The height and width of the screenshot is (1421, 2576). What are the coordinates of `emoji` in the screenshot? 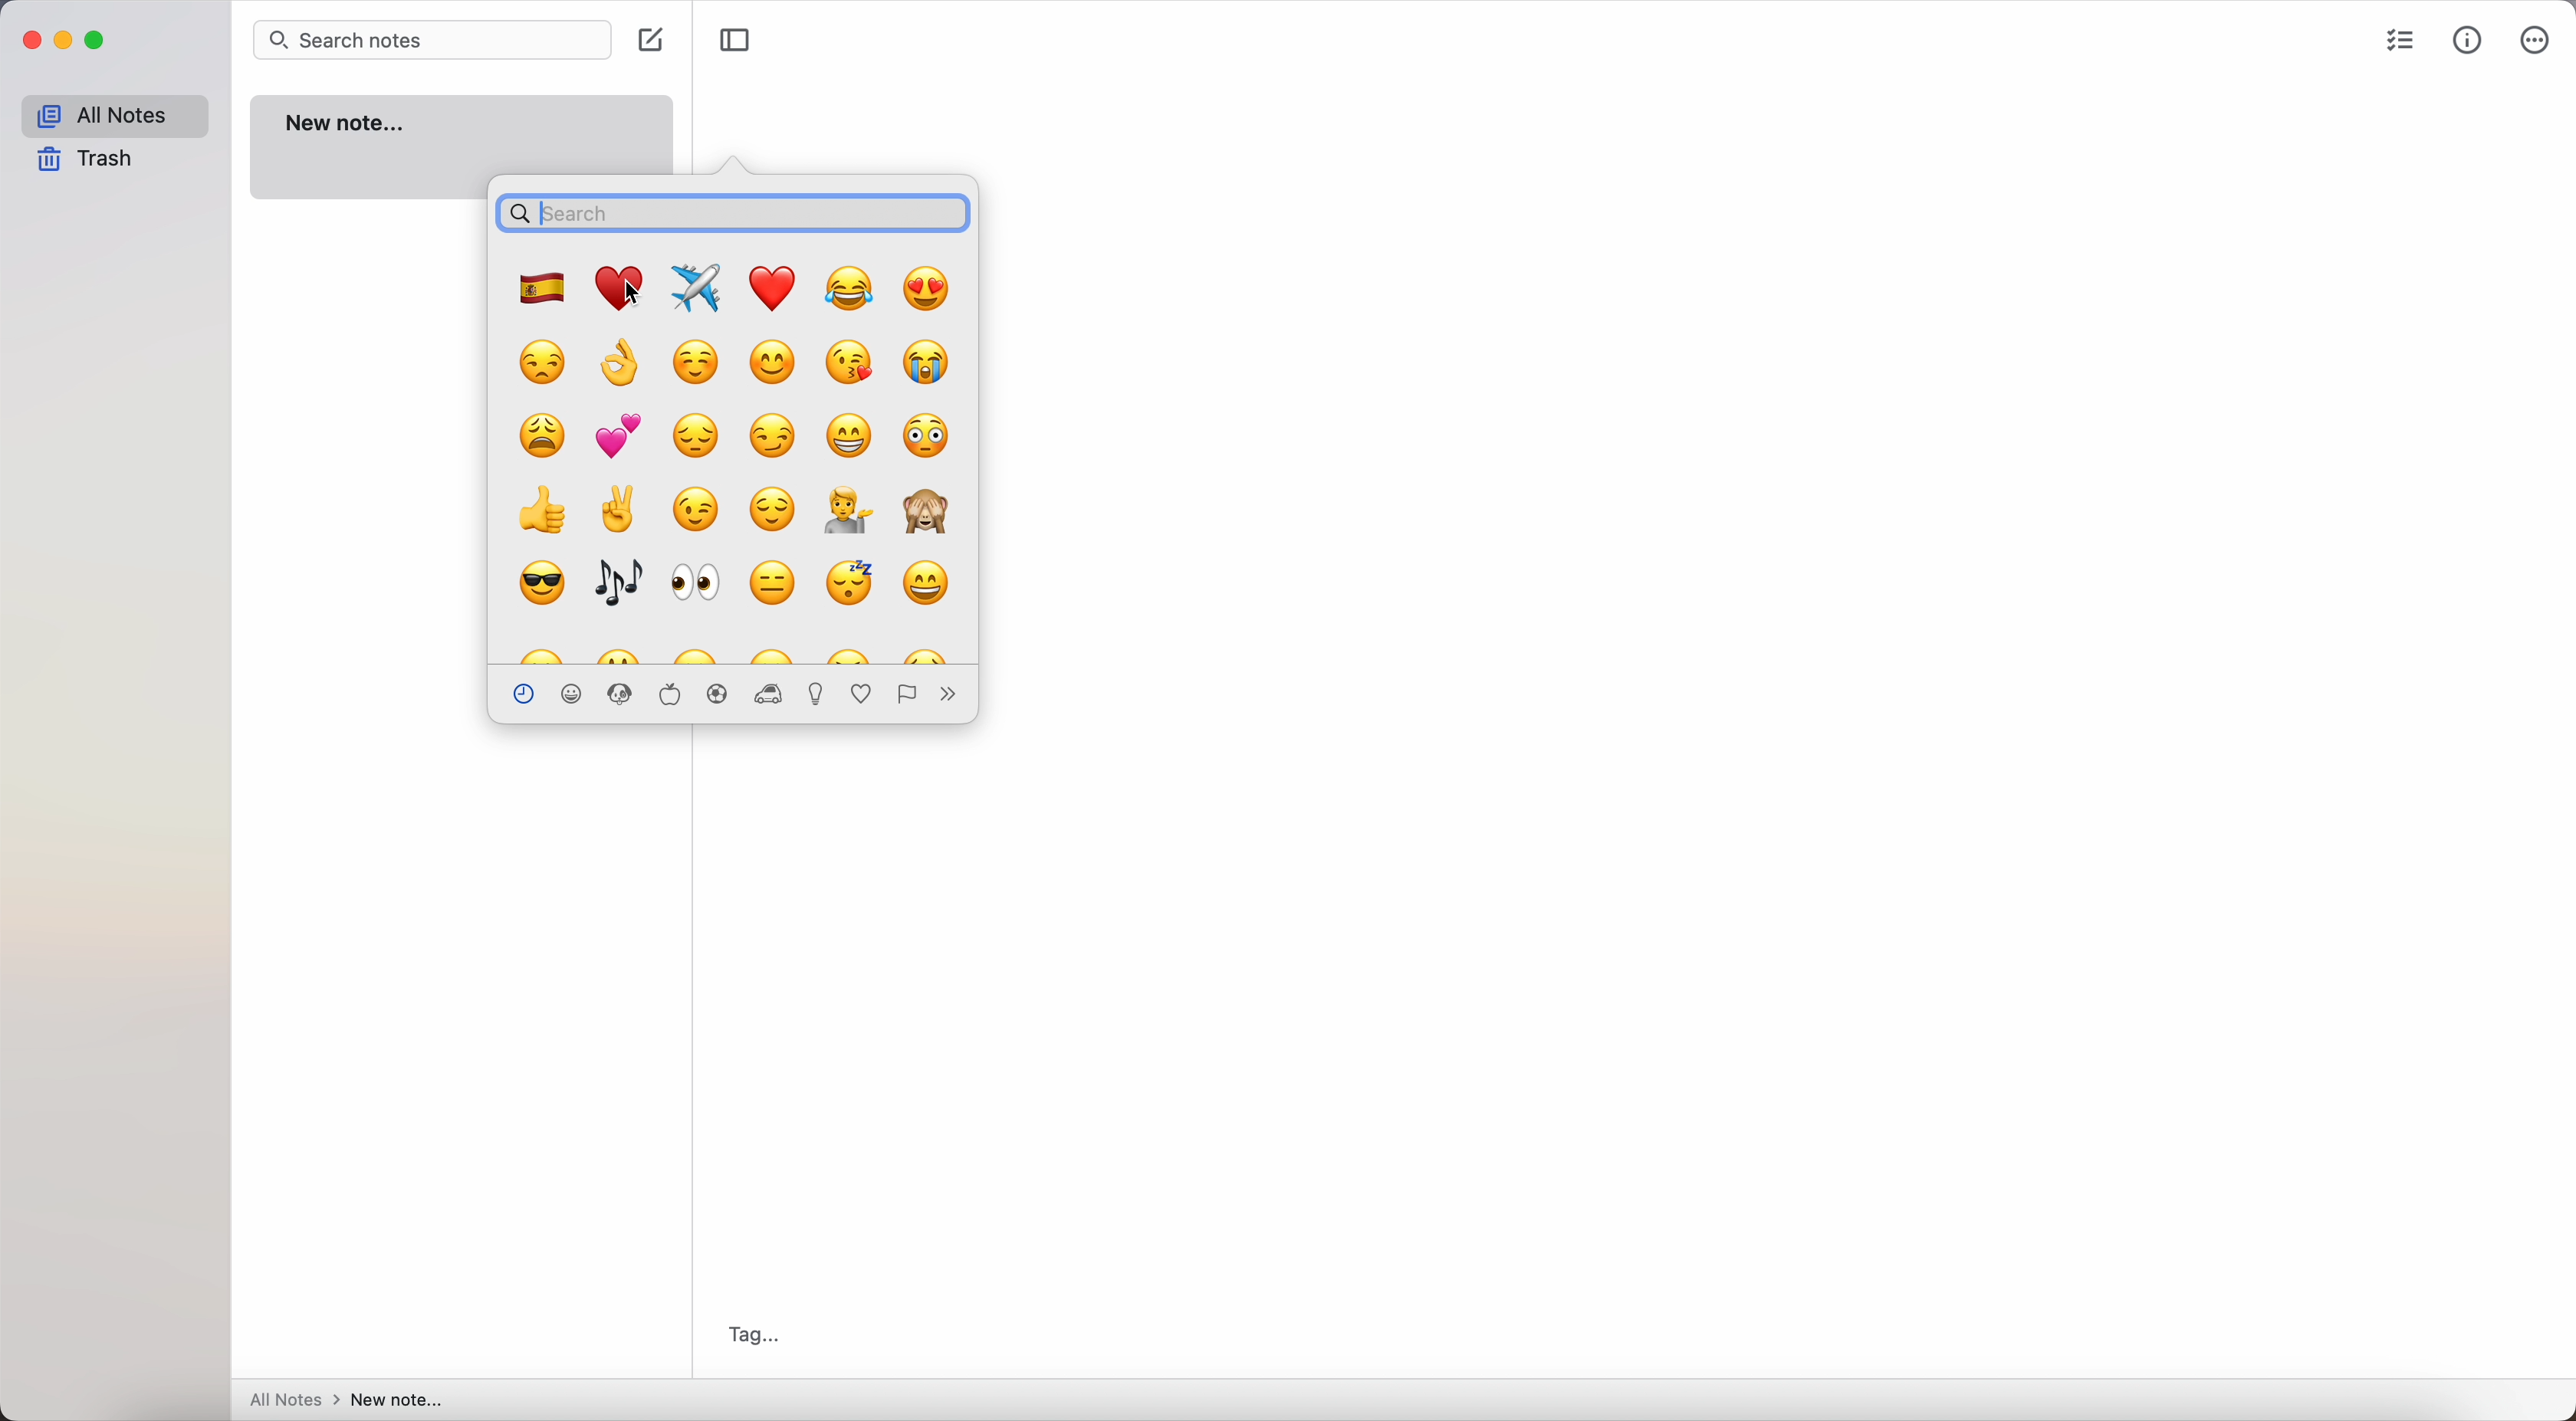 It's located at (615, 508).